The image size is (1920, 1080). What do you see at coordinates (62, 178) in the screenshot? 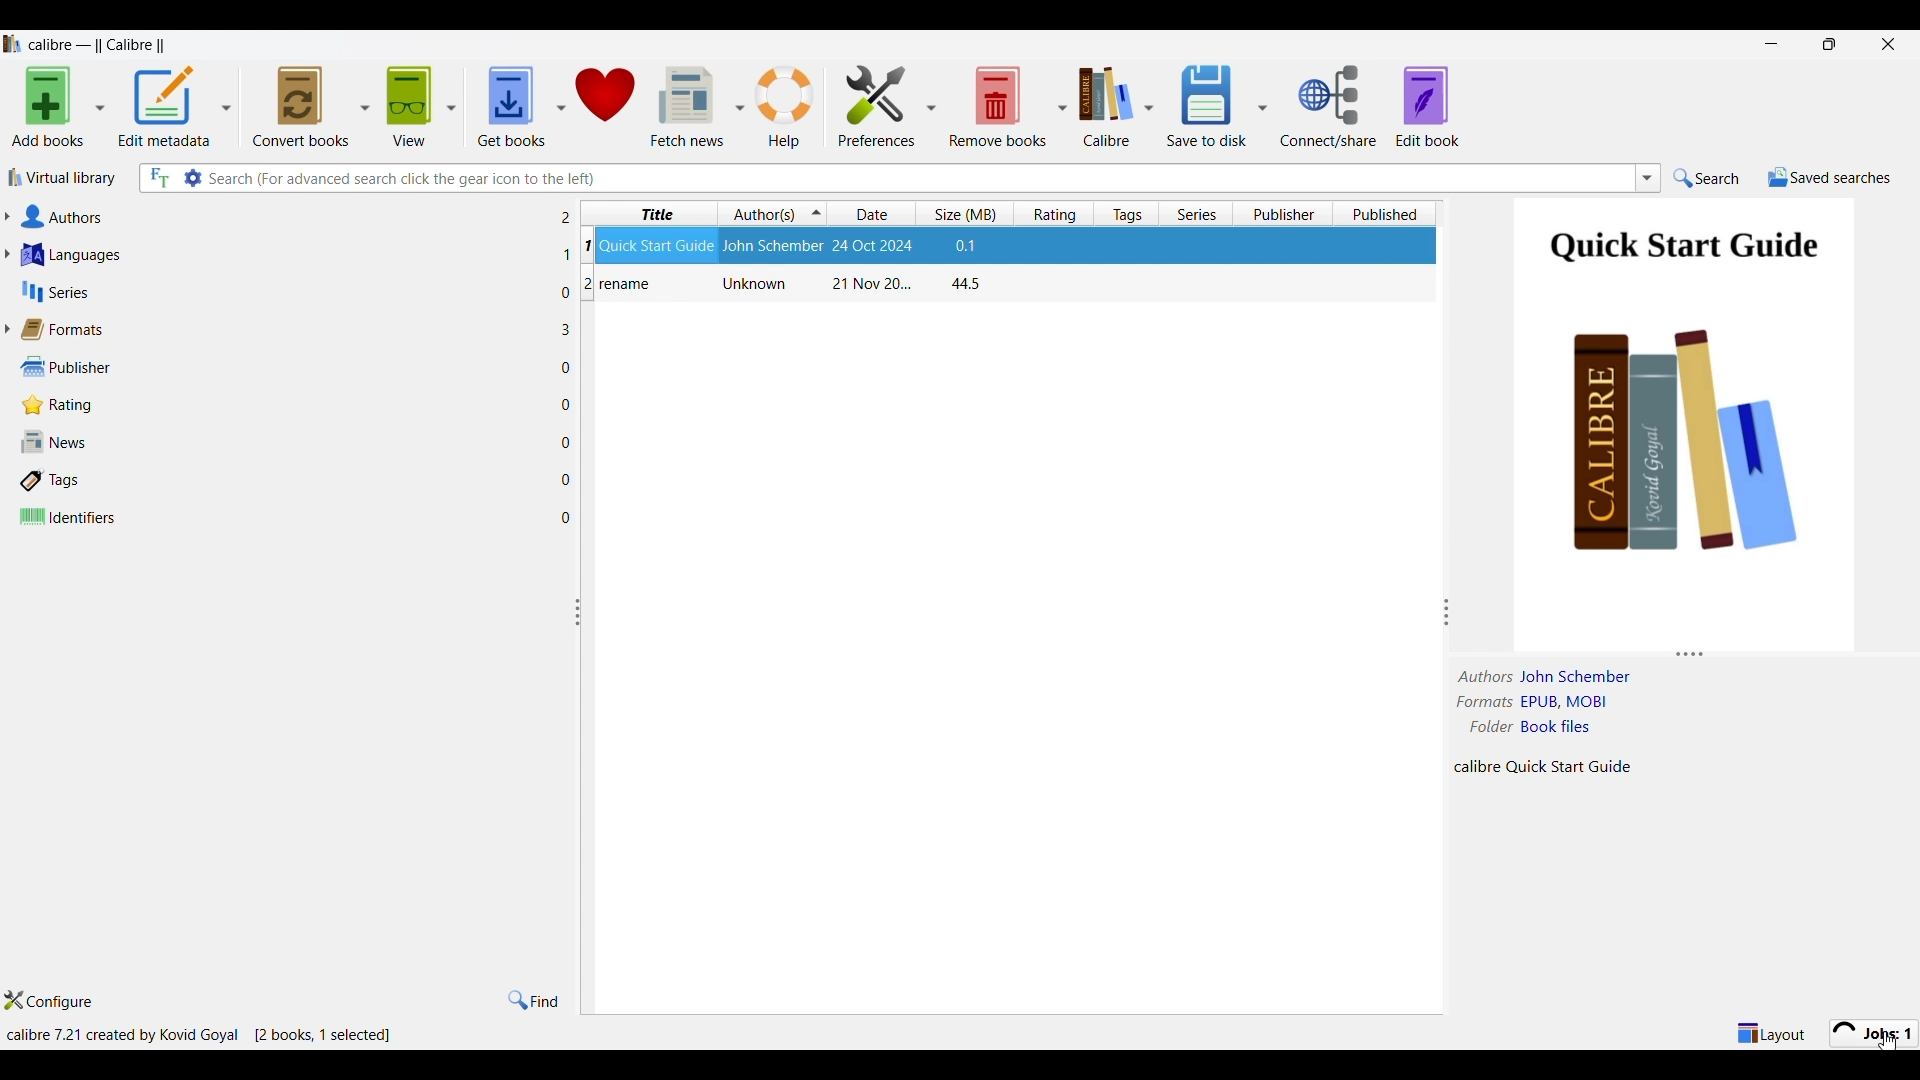
I see `Virtual library` at bounding box center [62, 178].